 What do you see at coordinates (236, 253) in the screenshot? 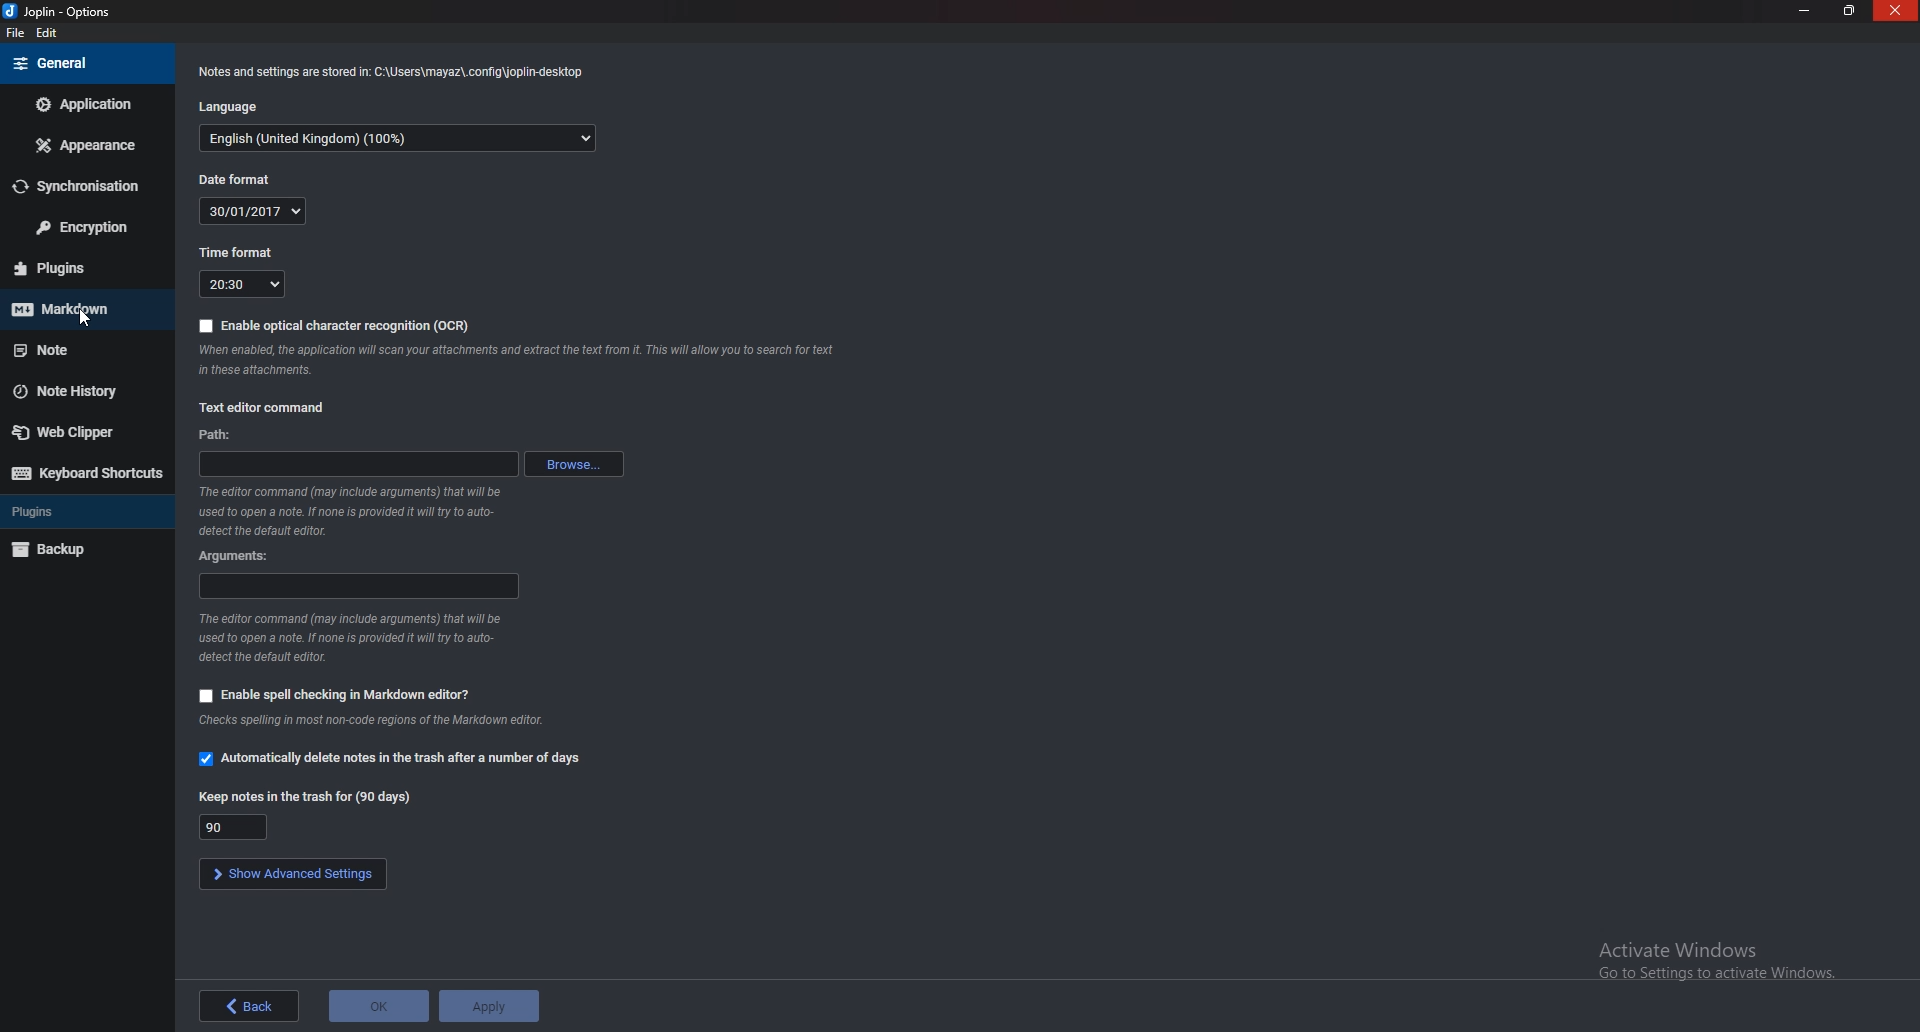
I see `Time format` at bounding box center [236, 253].